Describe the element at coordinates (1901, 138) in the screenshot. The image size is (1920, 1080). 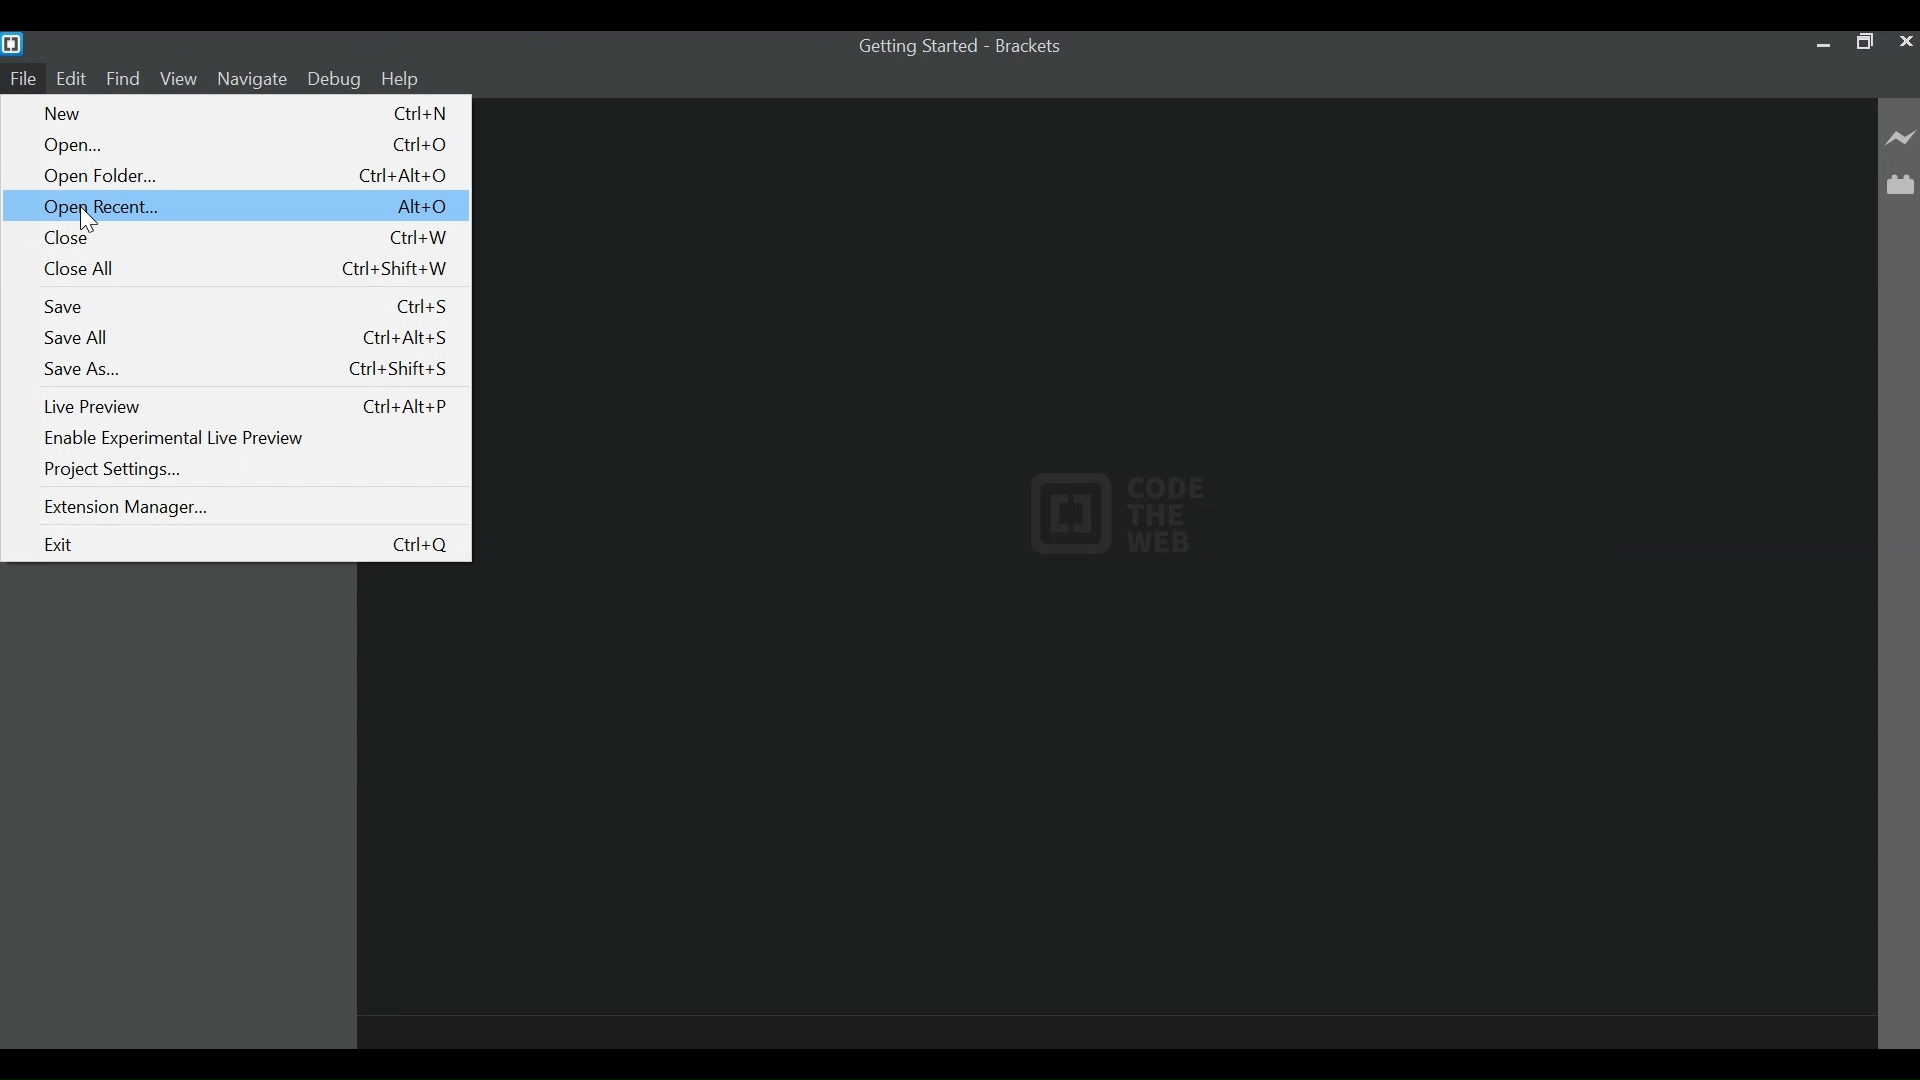
I see `Live Preview` at that location.